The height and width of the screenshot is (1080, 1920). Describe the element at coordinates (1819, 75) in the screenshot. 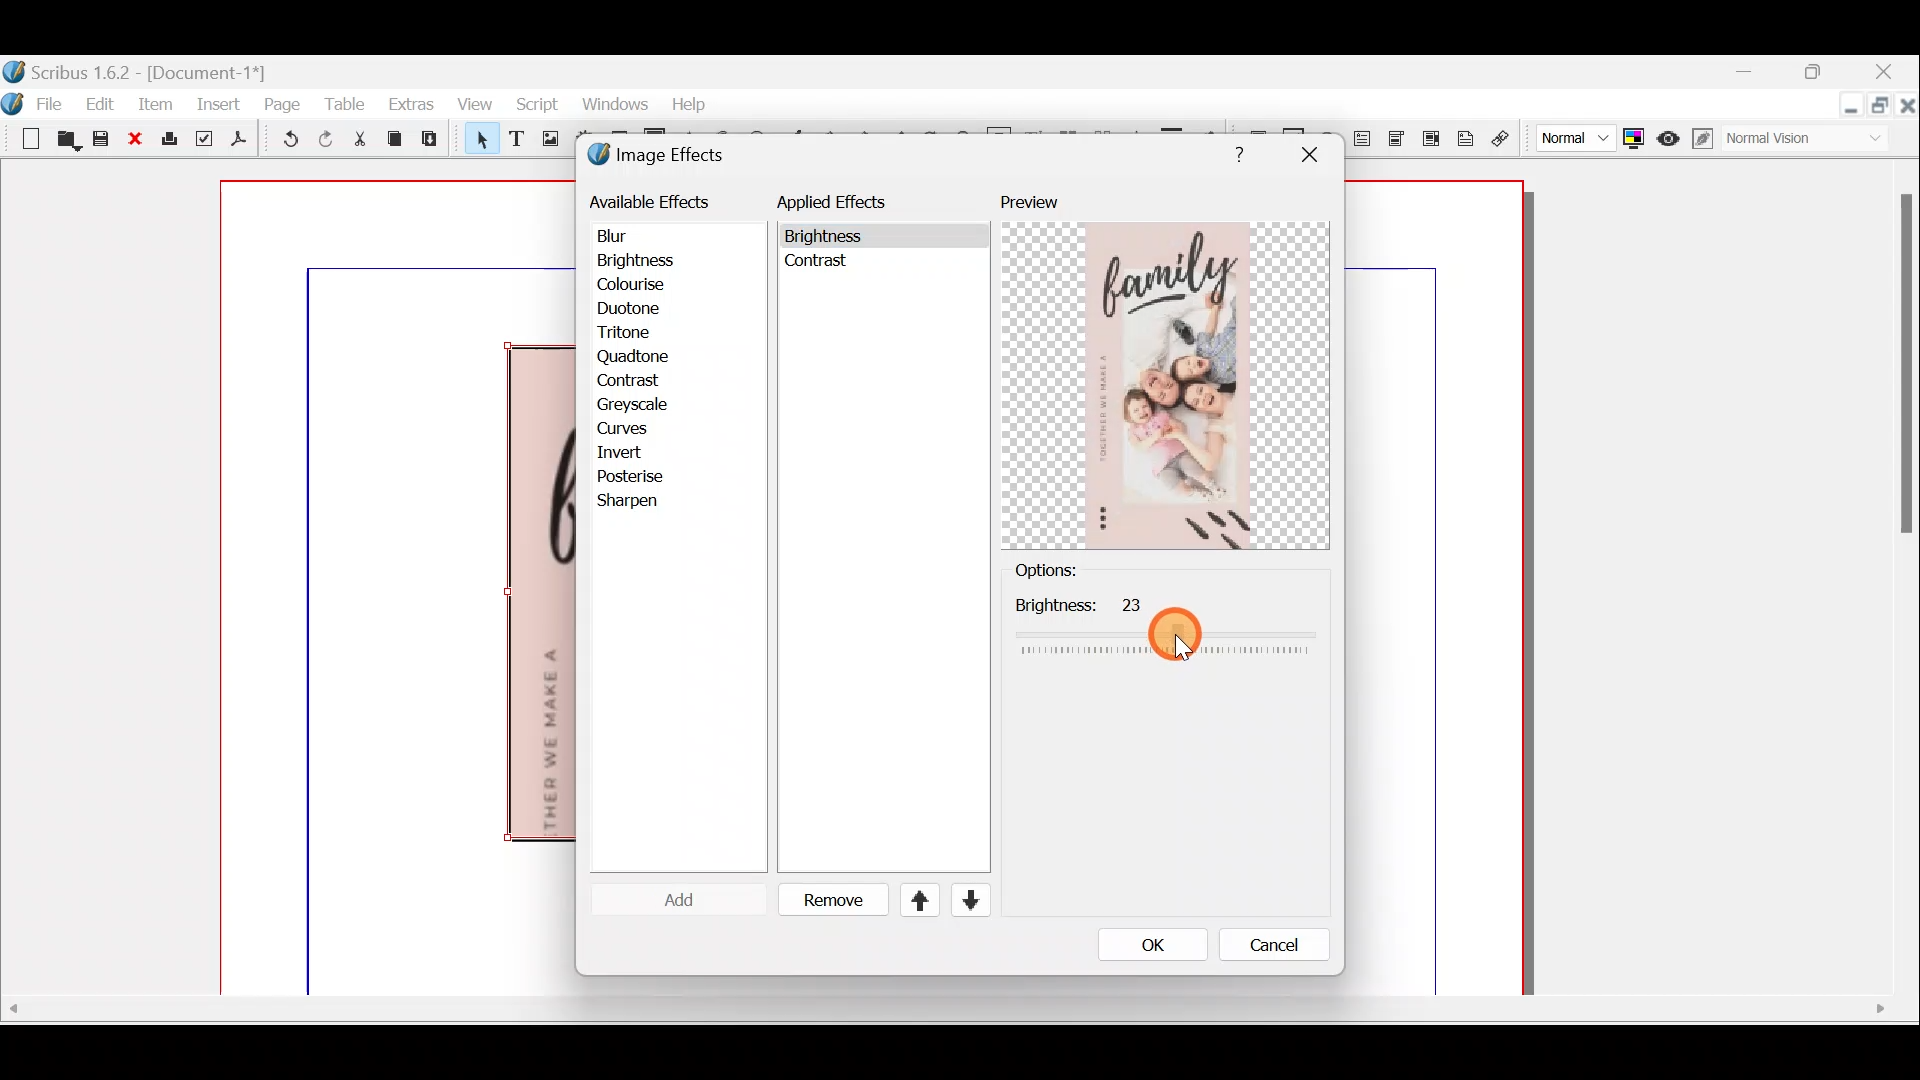

I see `maximise` at that location.